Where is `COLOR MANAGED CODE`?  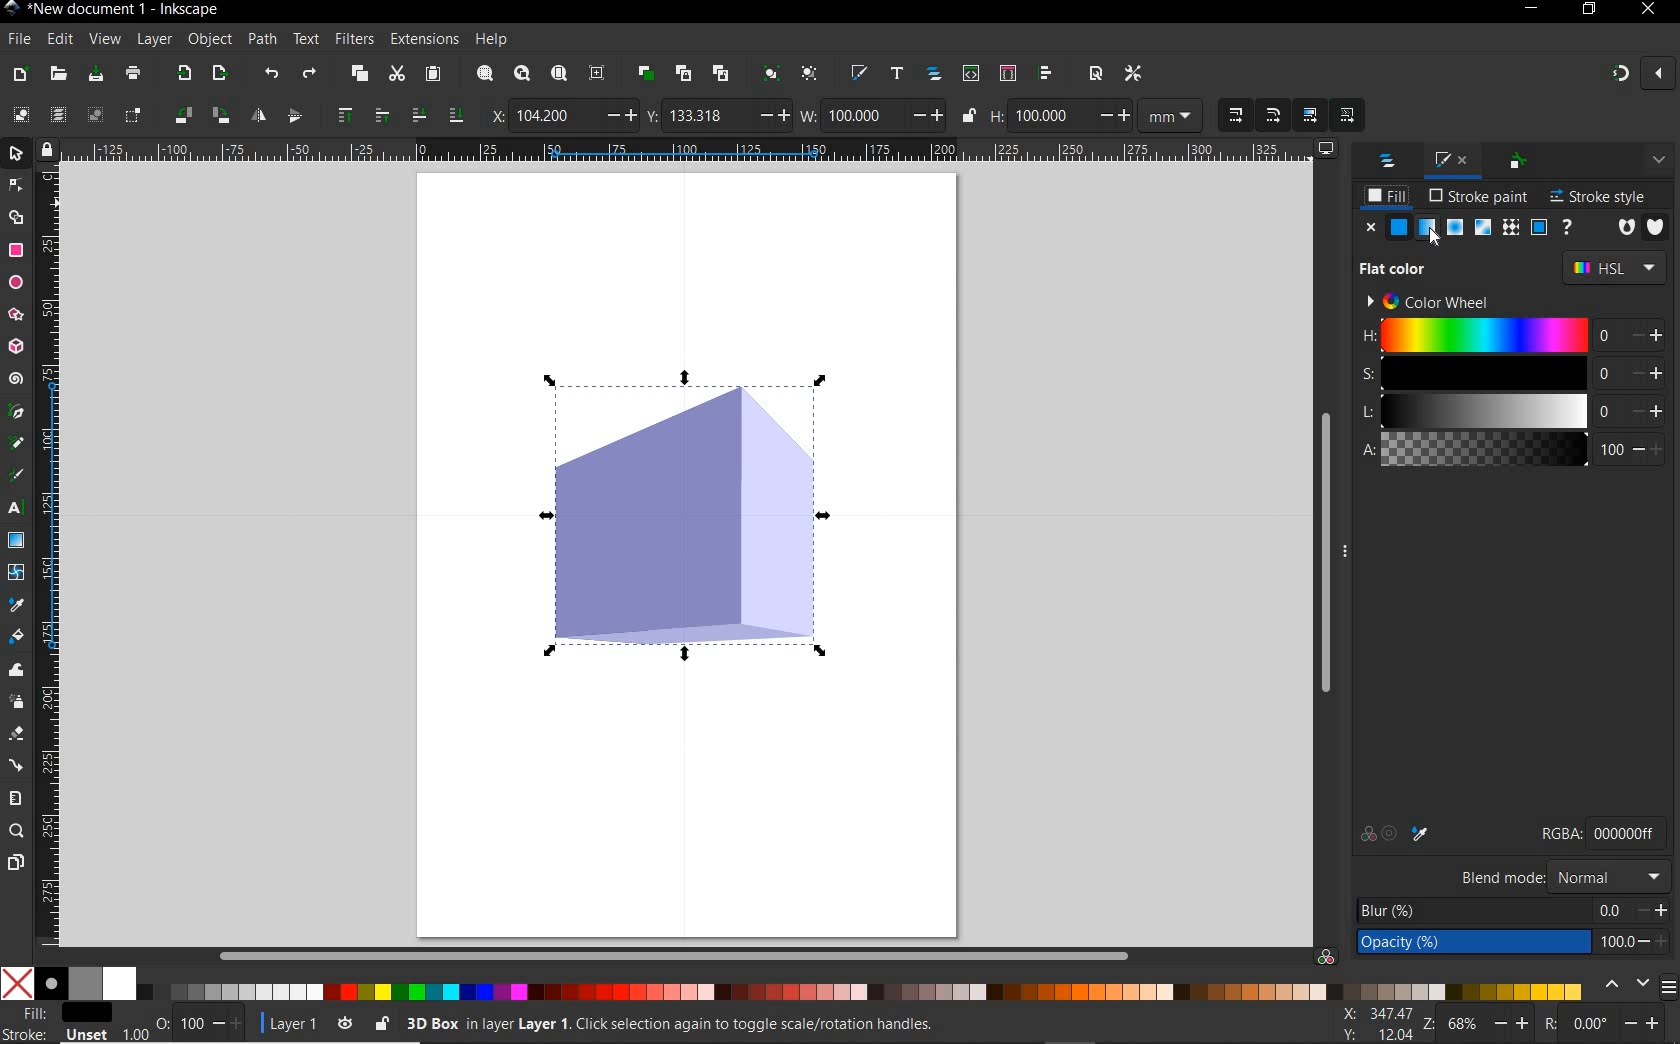 COLOR MANAGED CODE is located at coordinates (1325, 954).